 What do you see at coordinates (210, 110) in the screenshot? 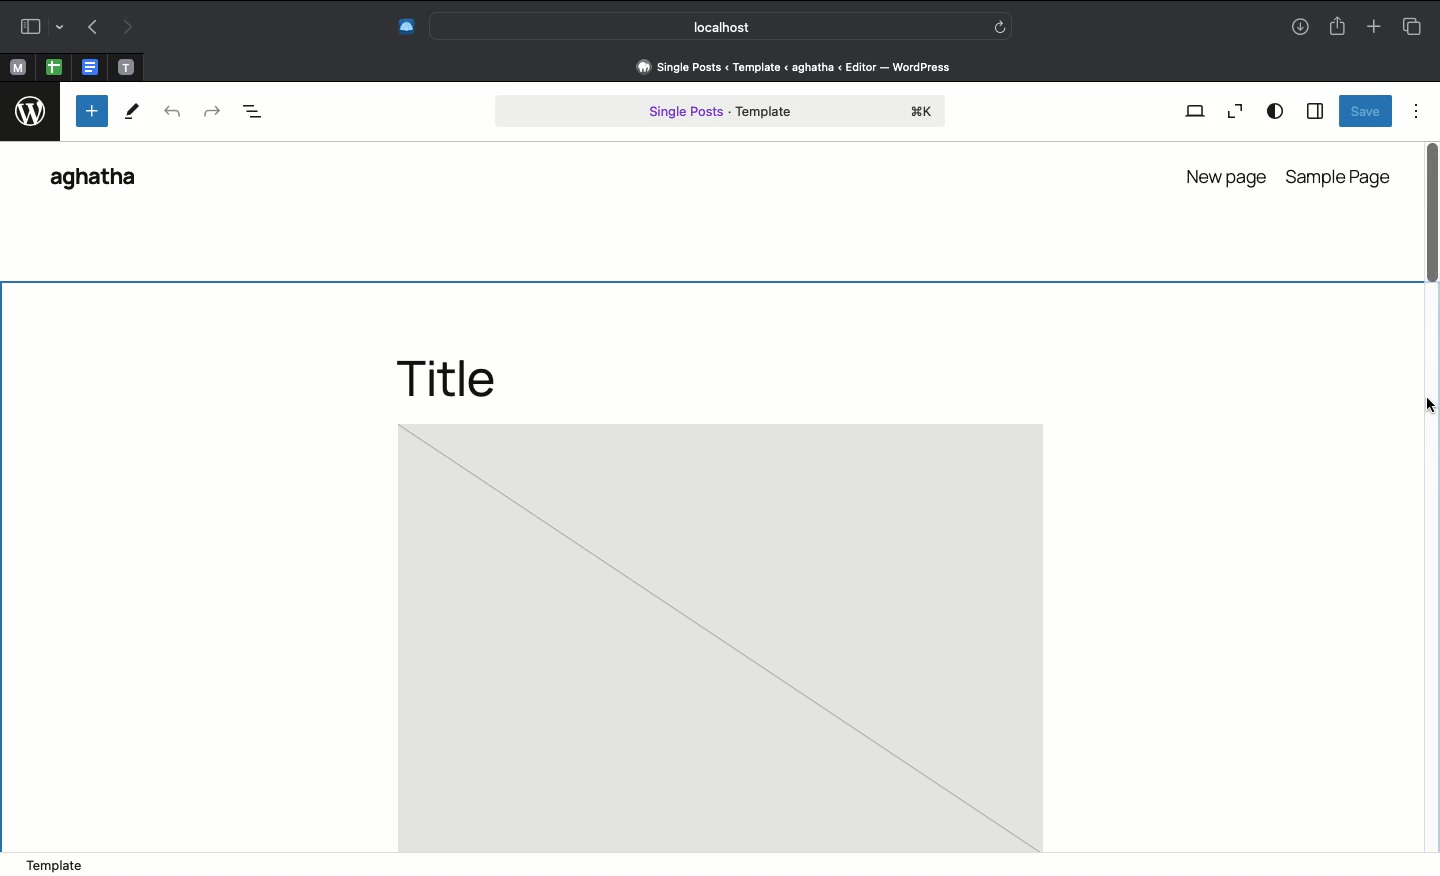
I see `Redo` at bounding box center [210, 110].